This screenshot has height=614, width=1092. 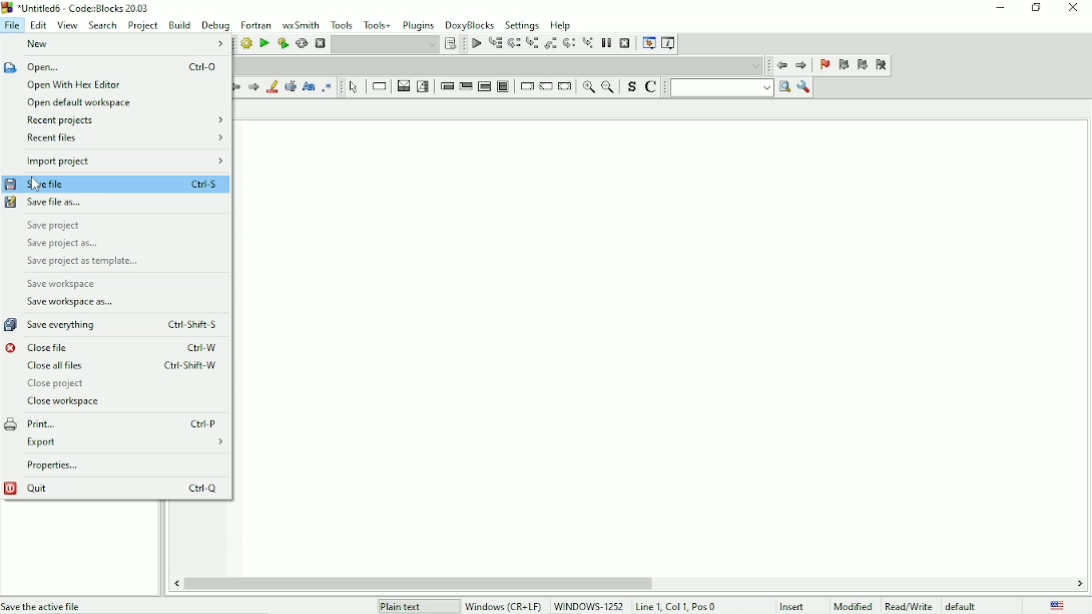 What do you see at coordinates (299, 24) in the screenshot?
I see `wxSmith` at bounding box center [299, 24].